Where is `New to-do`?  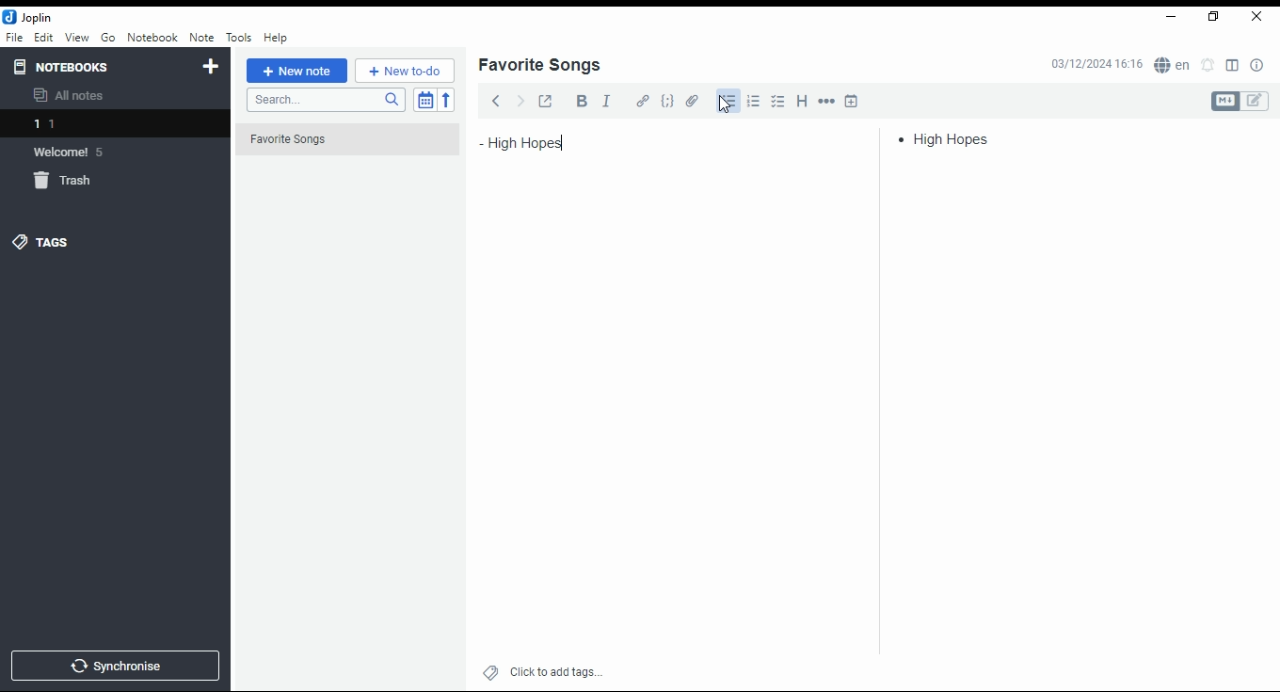 New to-do is located at coordinates (405, 71).